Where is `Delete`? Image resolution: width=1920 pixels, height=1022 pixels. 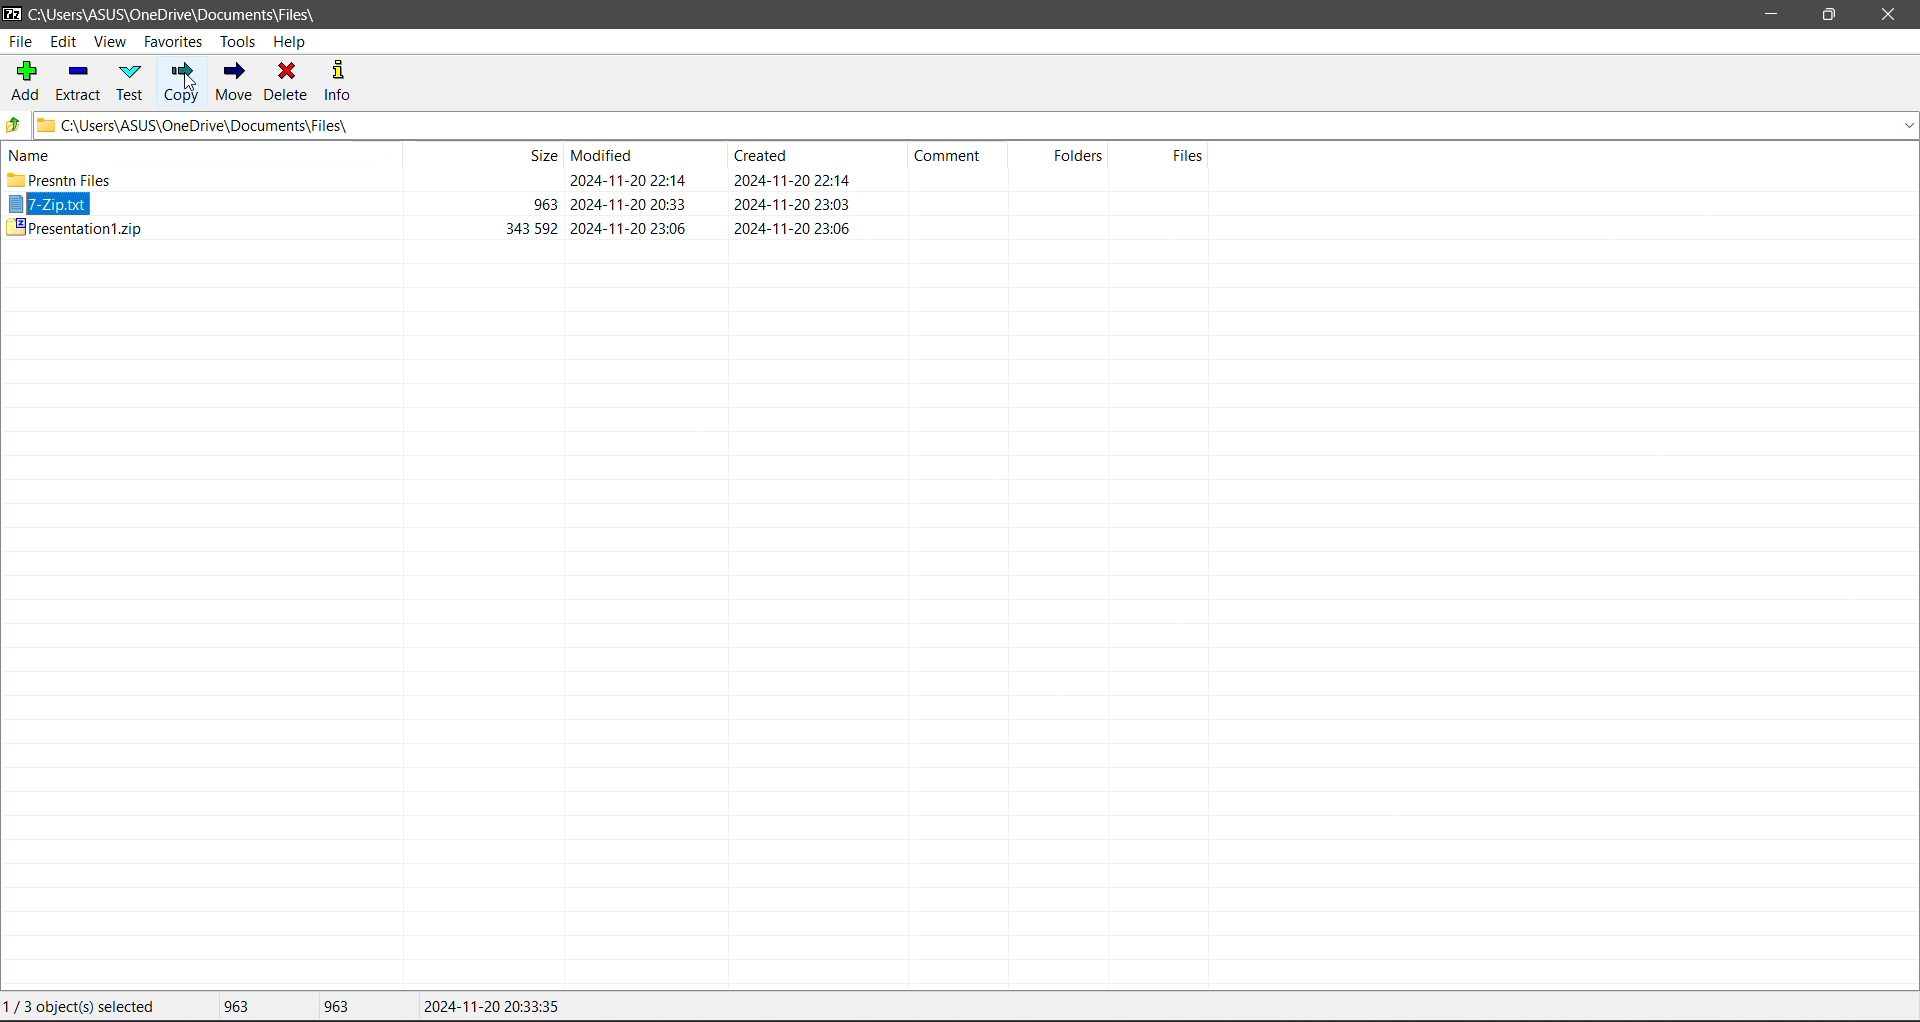
Delete is located at coordinates (288, 80).